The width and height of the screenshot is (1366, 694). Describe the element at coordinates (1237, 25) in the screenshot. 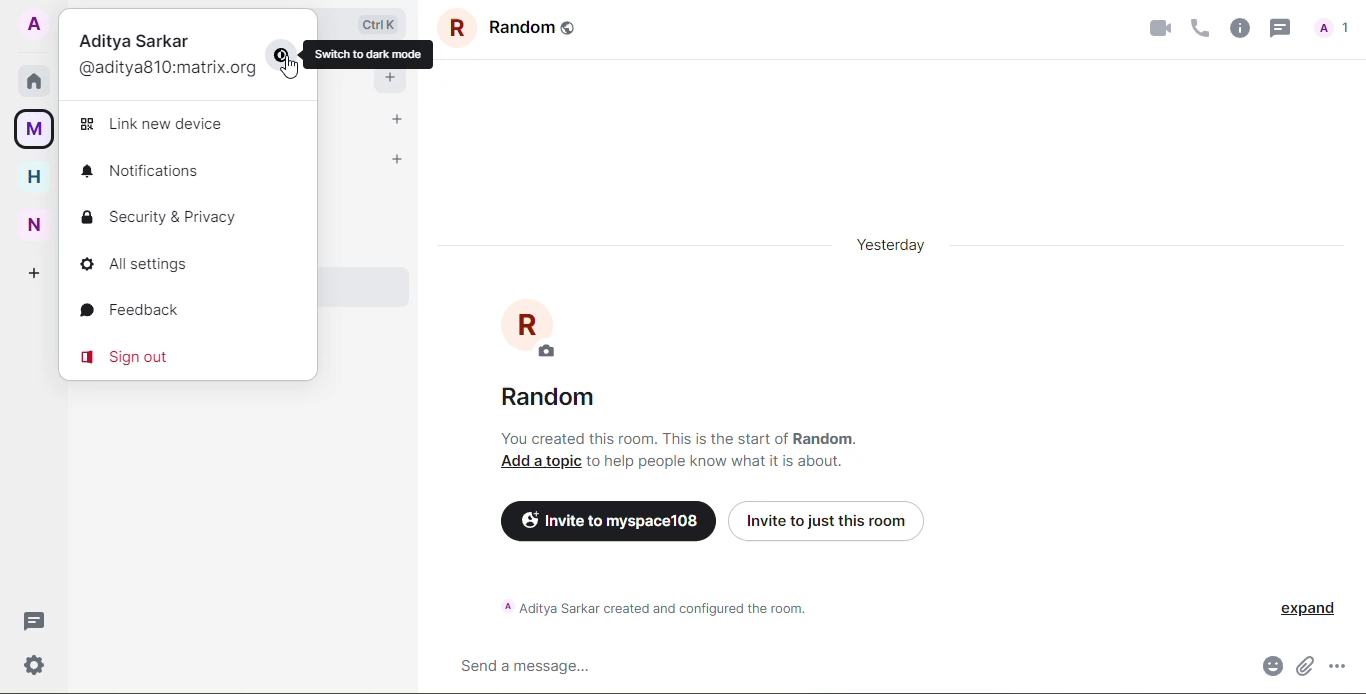

I see `info` at that location.